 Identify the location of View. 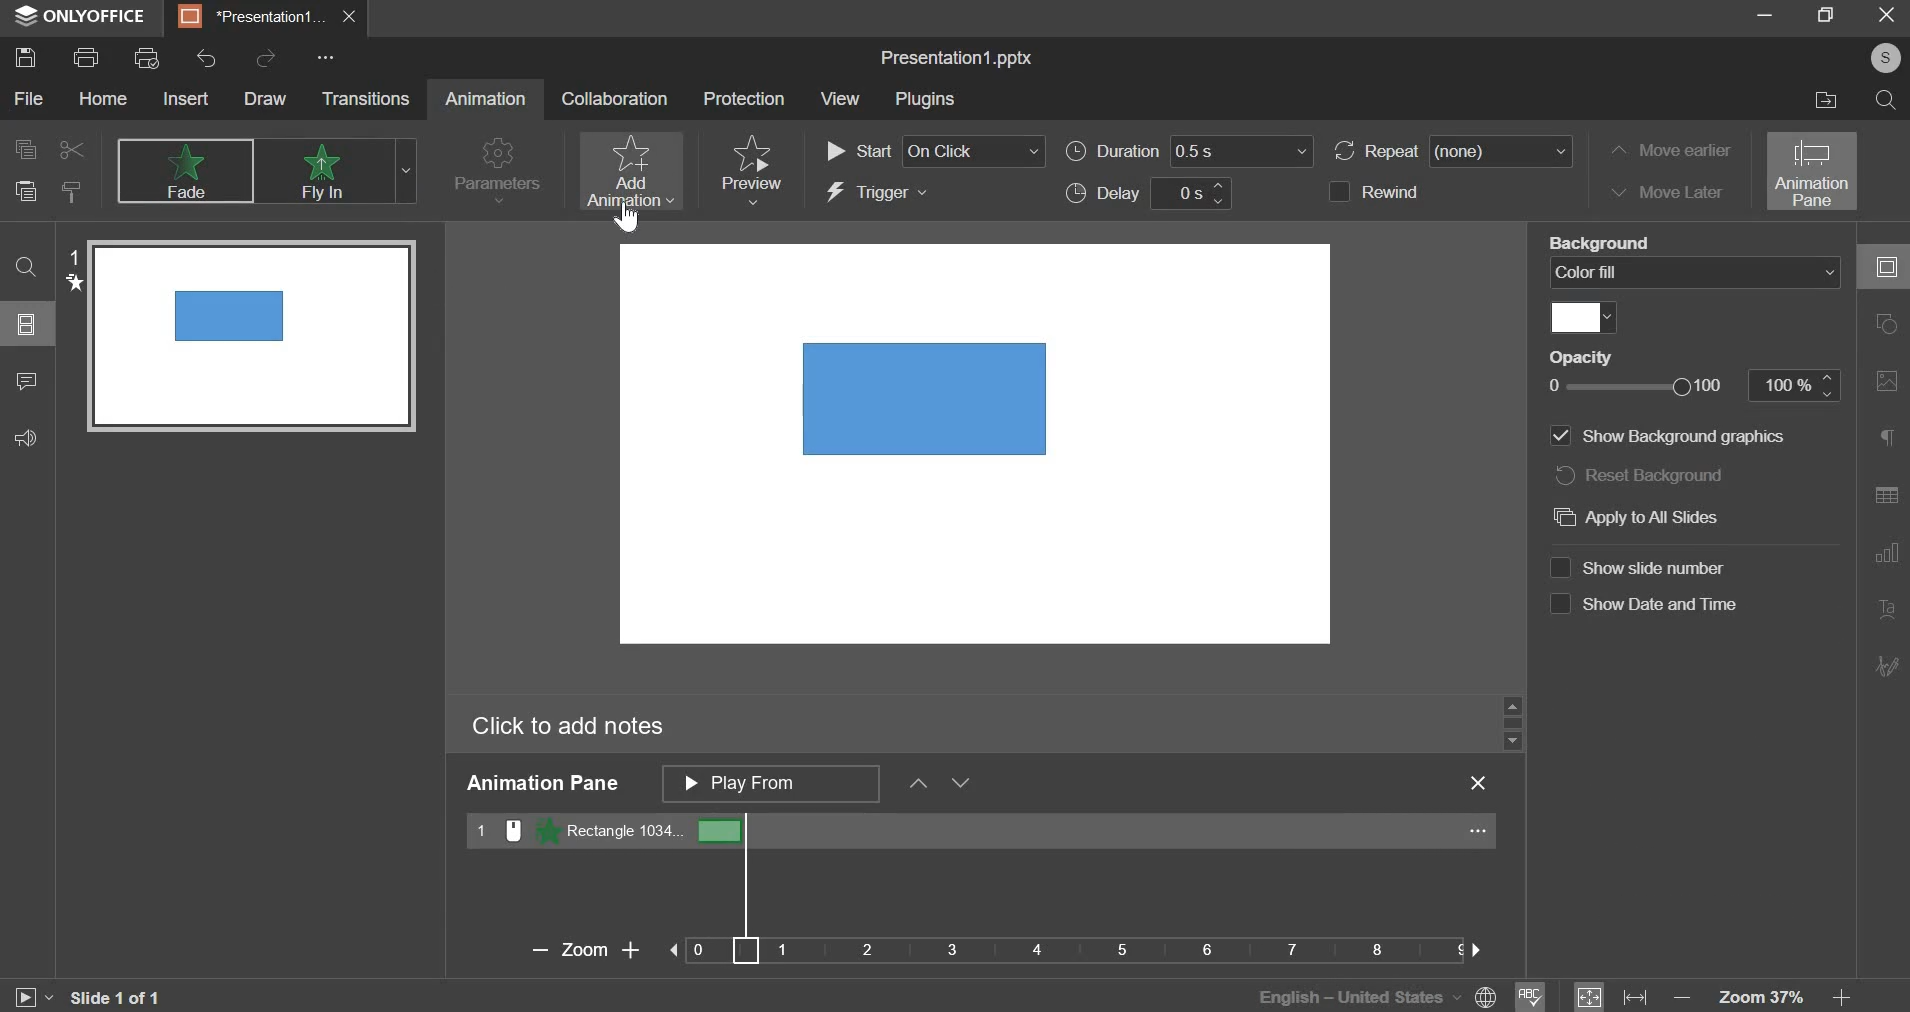
(844, 98).